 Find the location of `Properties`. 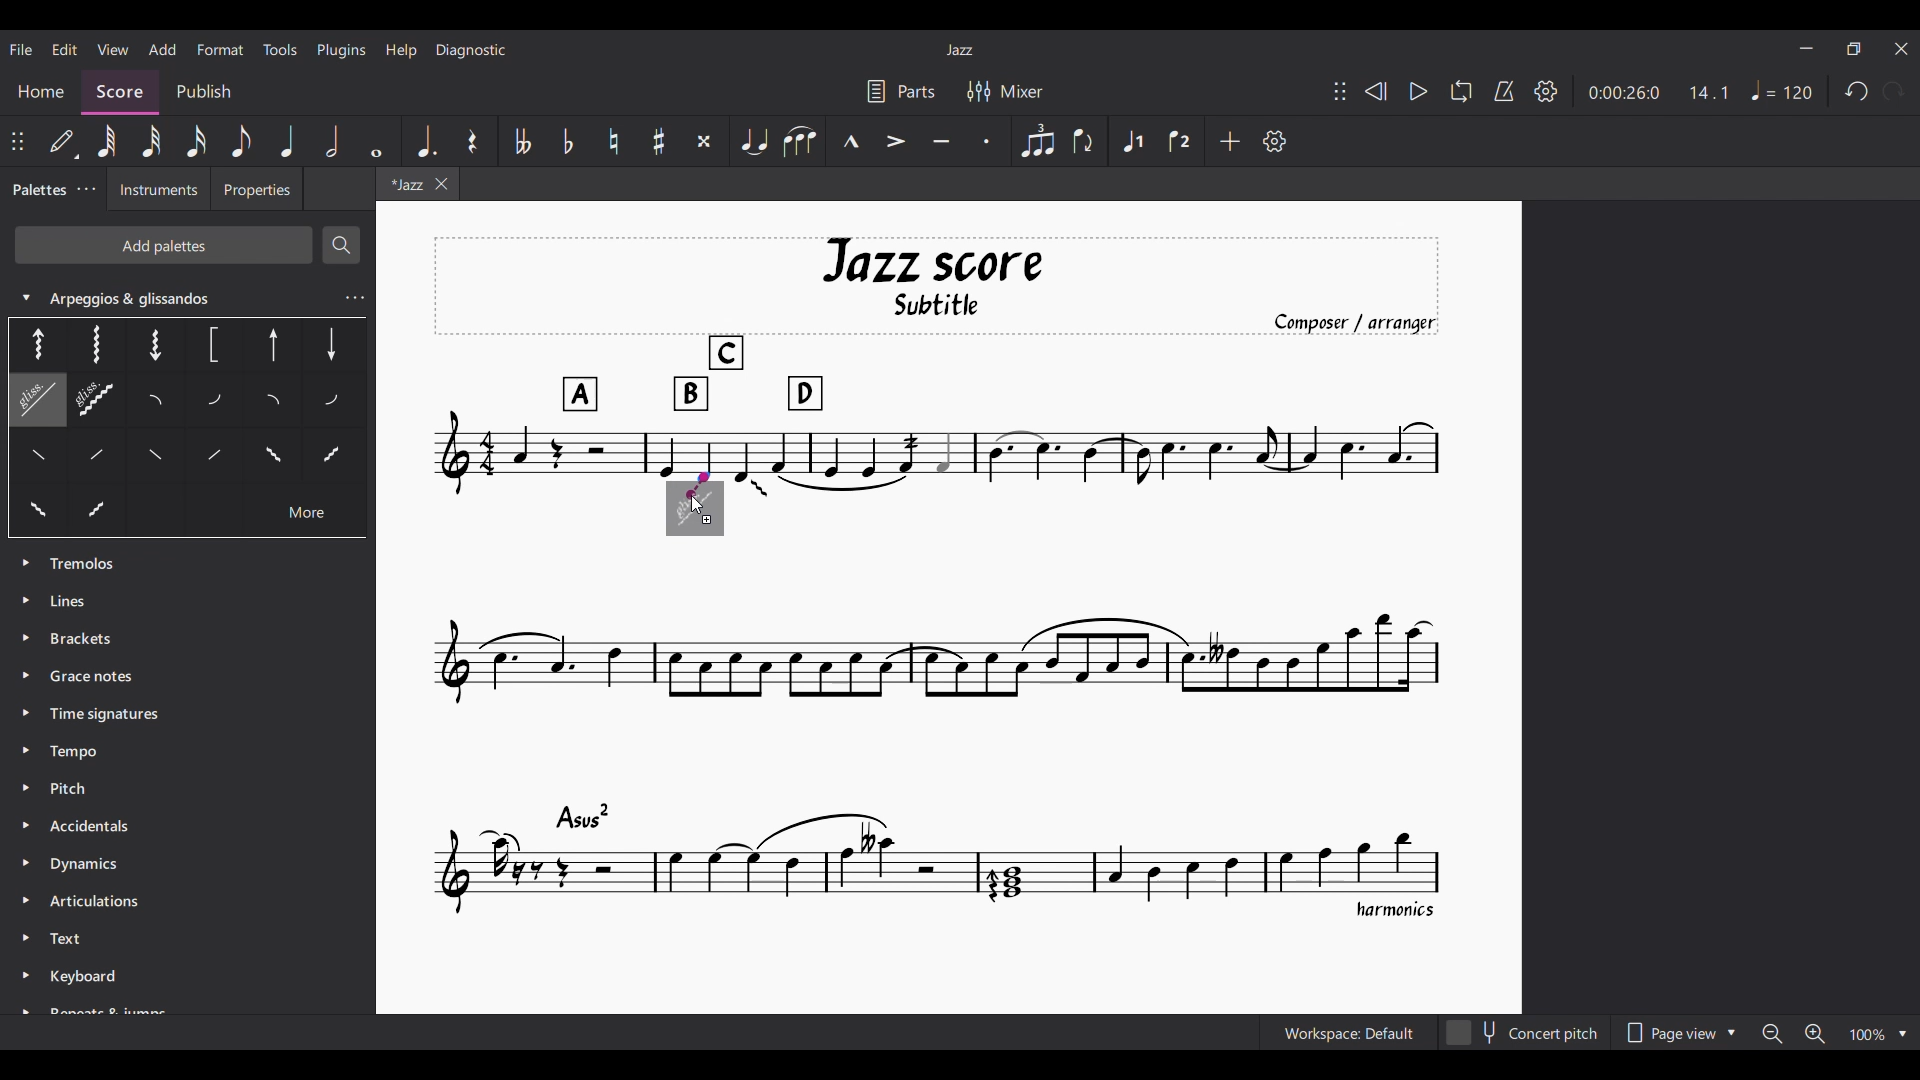

Properties is located at coordinates (256, 192).